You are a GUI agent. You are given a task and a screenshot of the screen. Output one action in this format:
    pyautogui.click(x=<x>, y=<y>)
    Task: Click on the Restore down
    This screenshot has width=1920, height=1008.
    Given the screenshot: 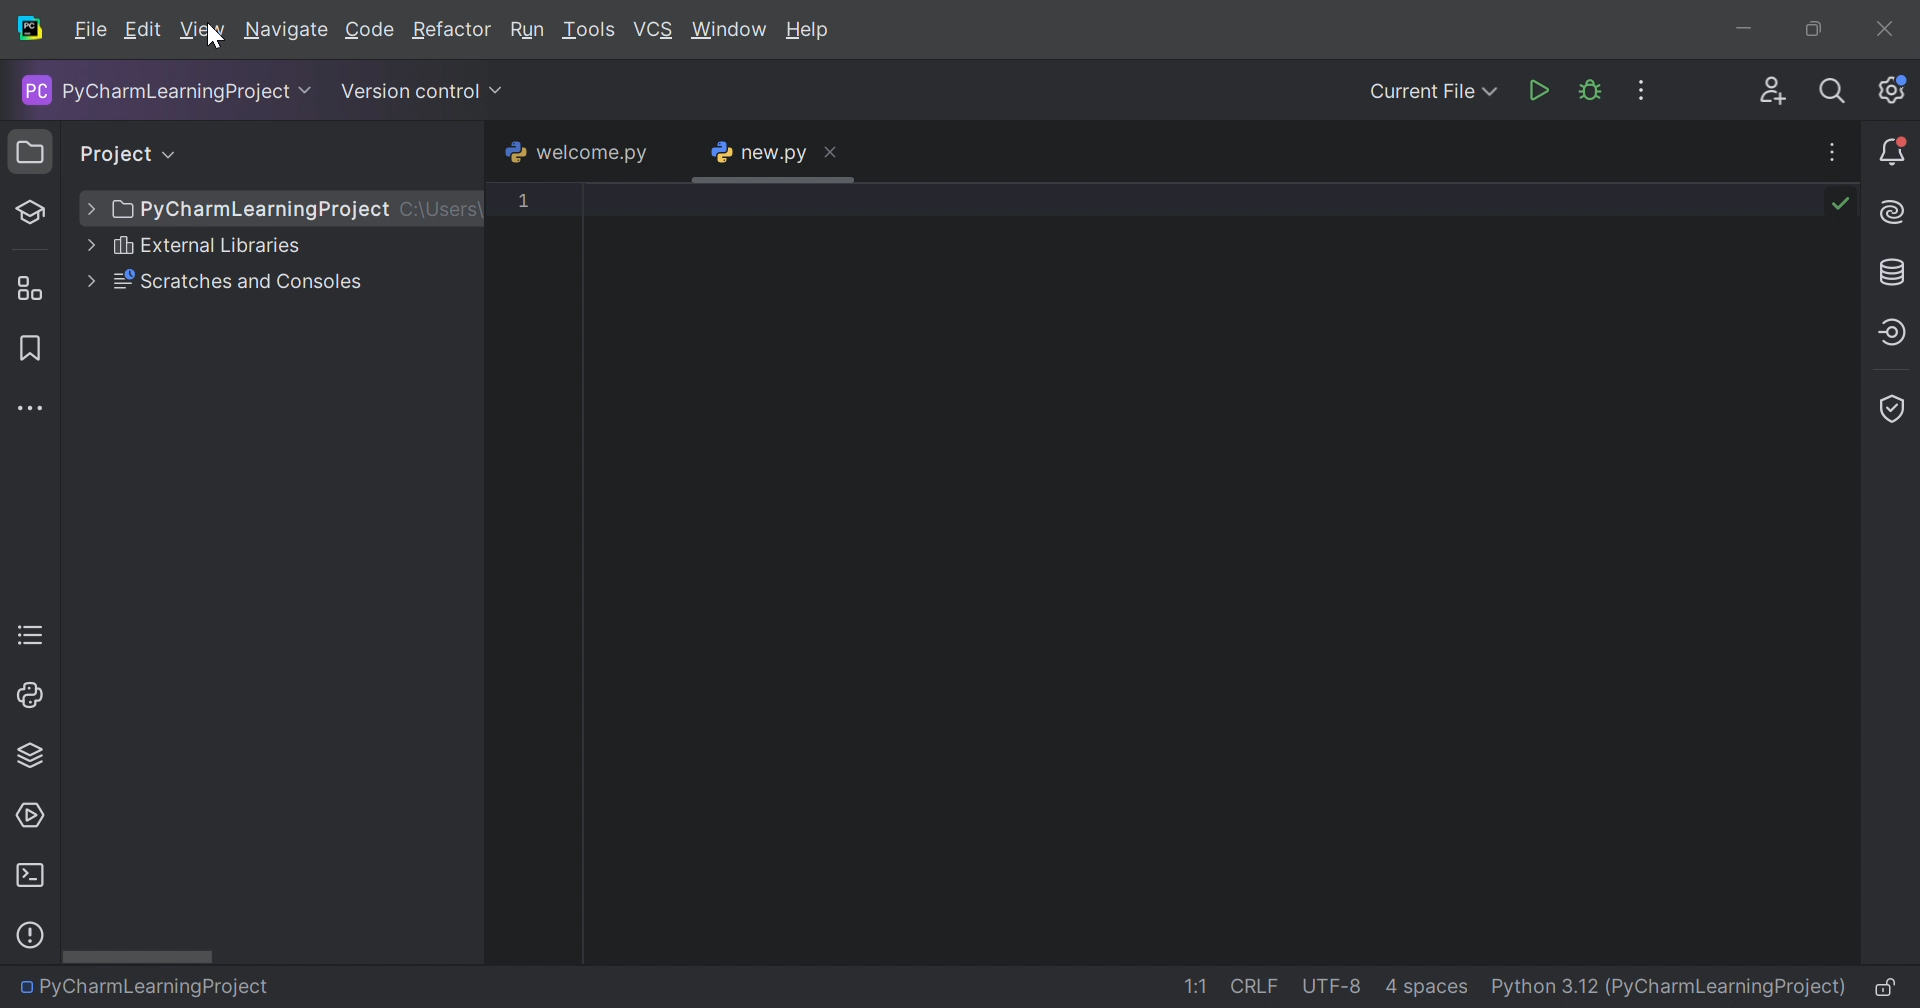 What is the action you would take?
    pyautogui.click(x=1817, y=30)
    